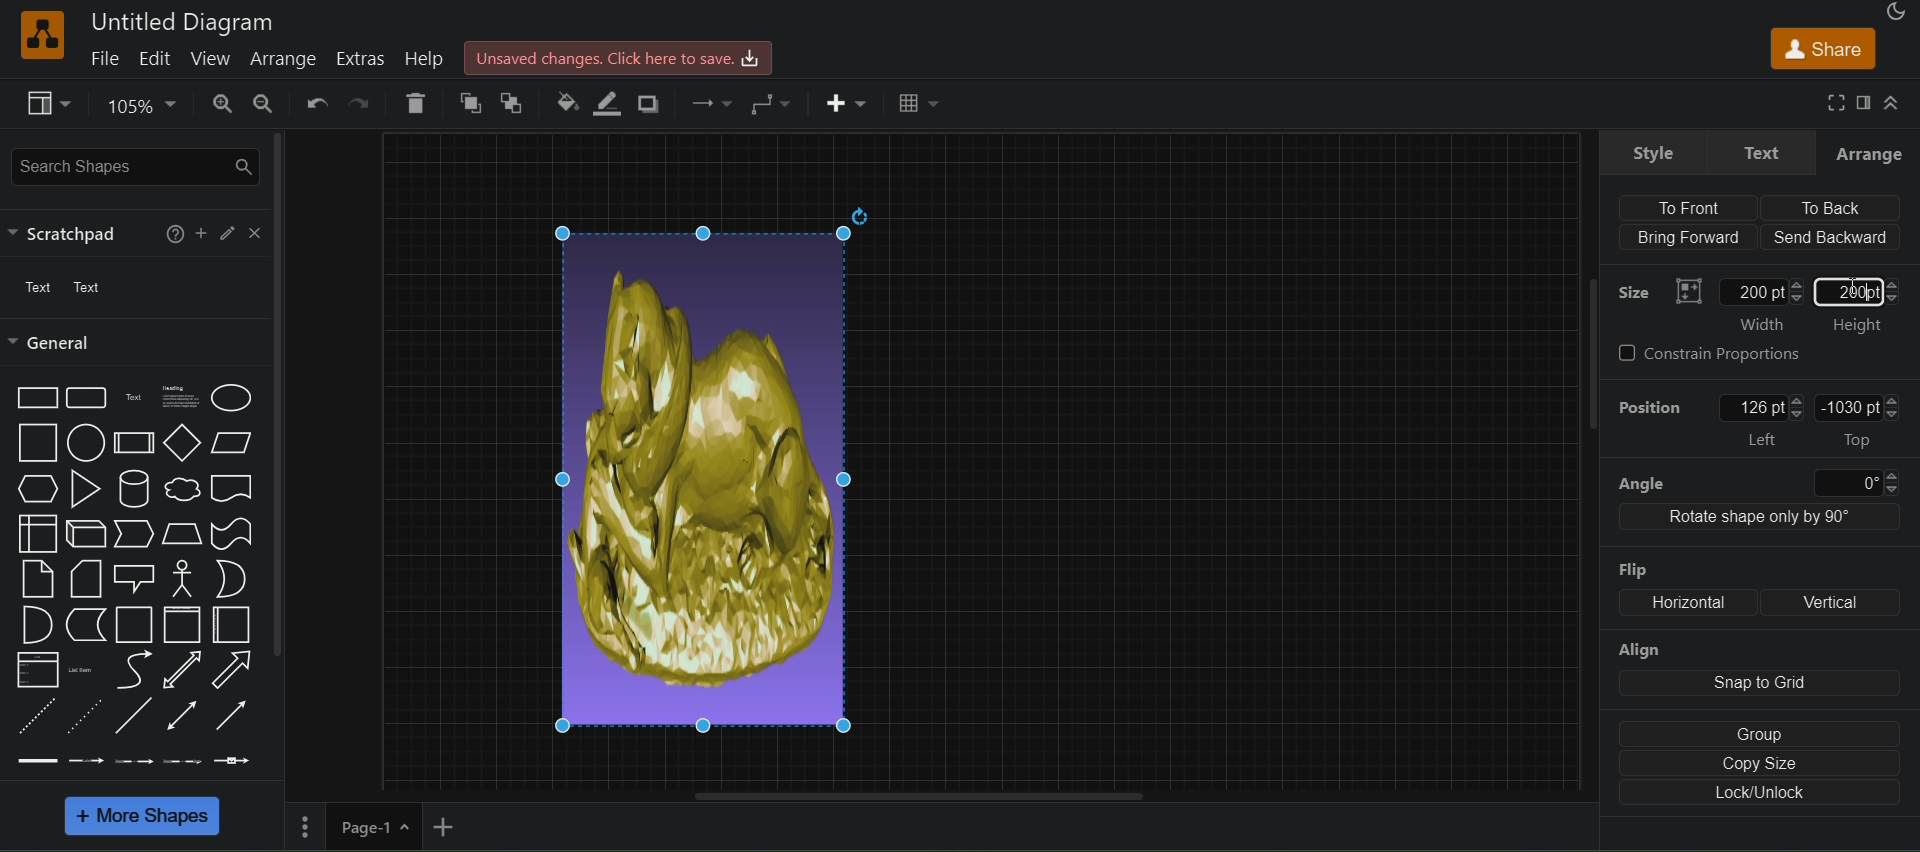 The height and width of the screenshot is (852, 1920). I want to click on delete, so click(416, 102).